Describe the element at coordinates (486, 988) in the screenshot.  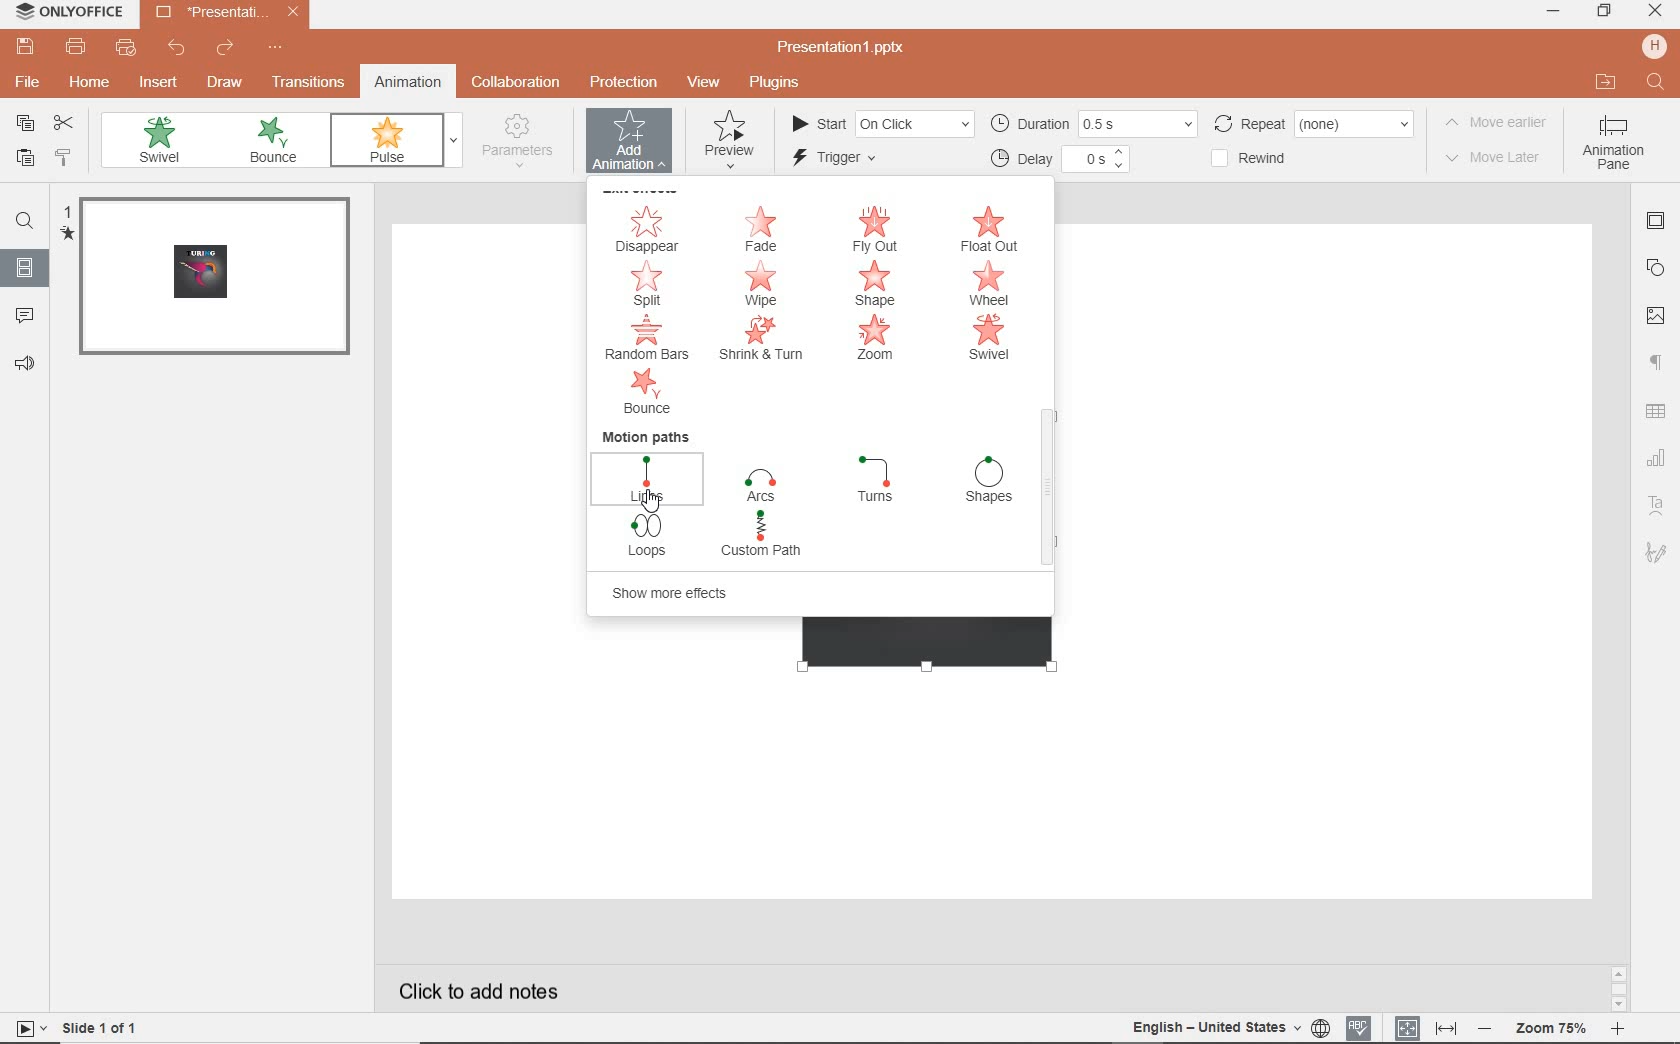
I see `click to add notes` at that location.